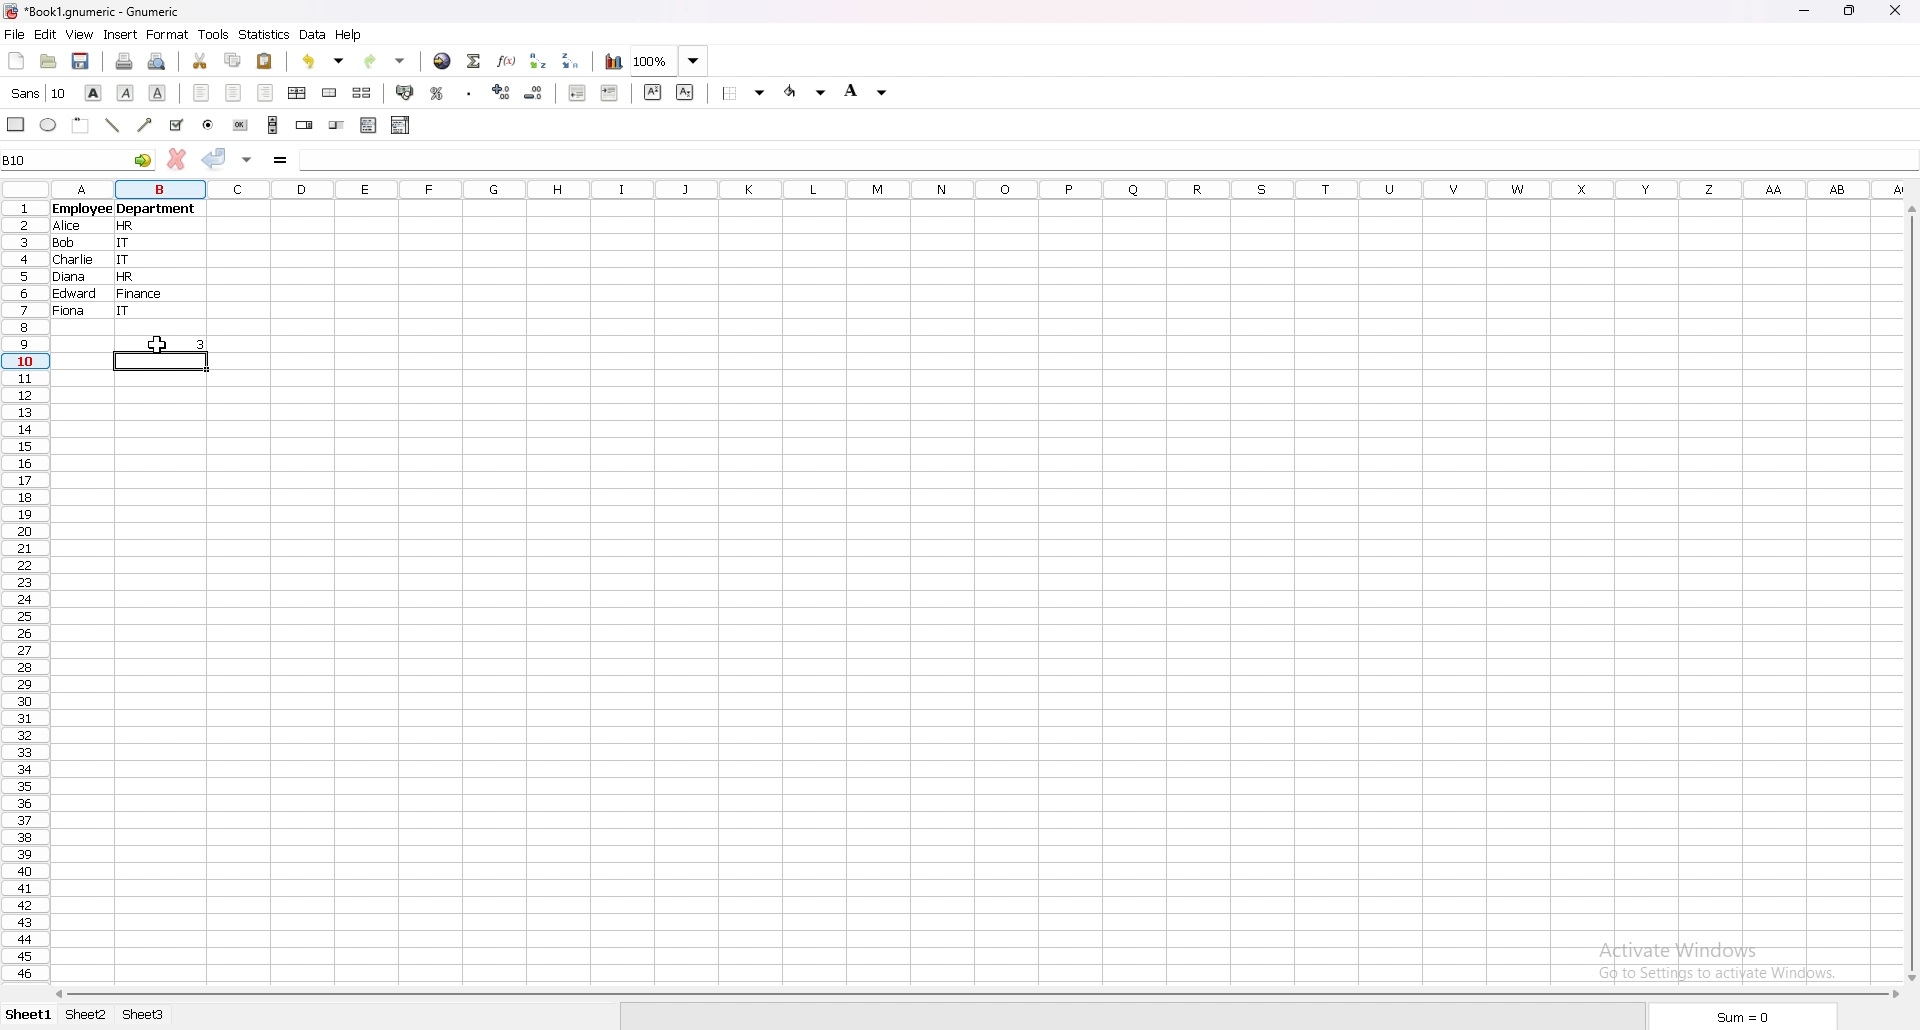 The width and height of the screenshot is (1920, 1030). Describe the element at coordinates (202, 92) in the screenshot. I see `left align` at that location.